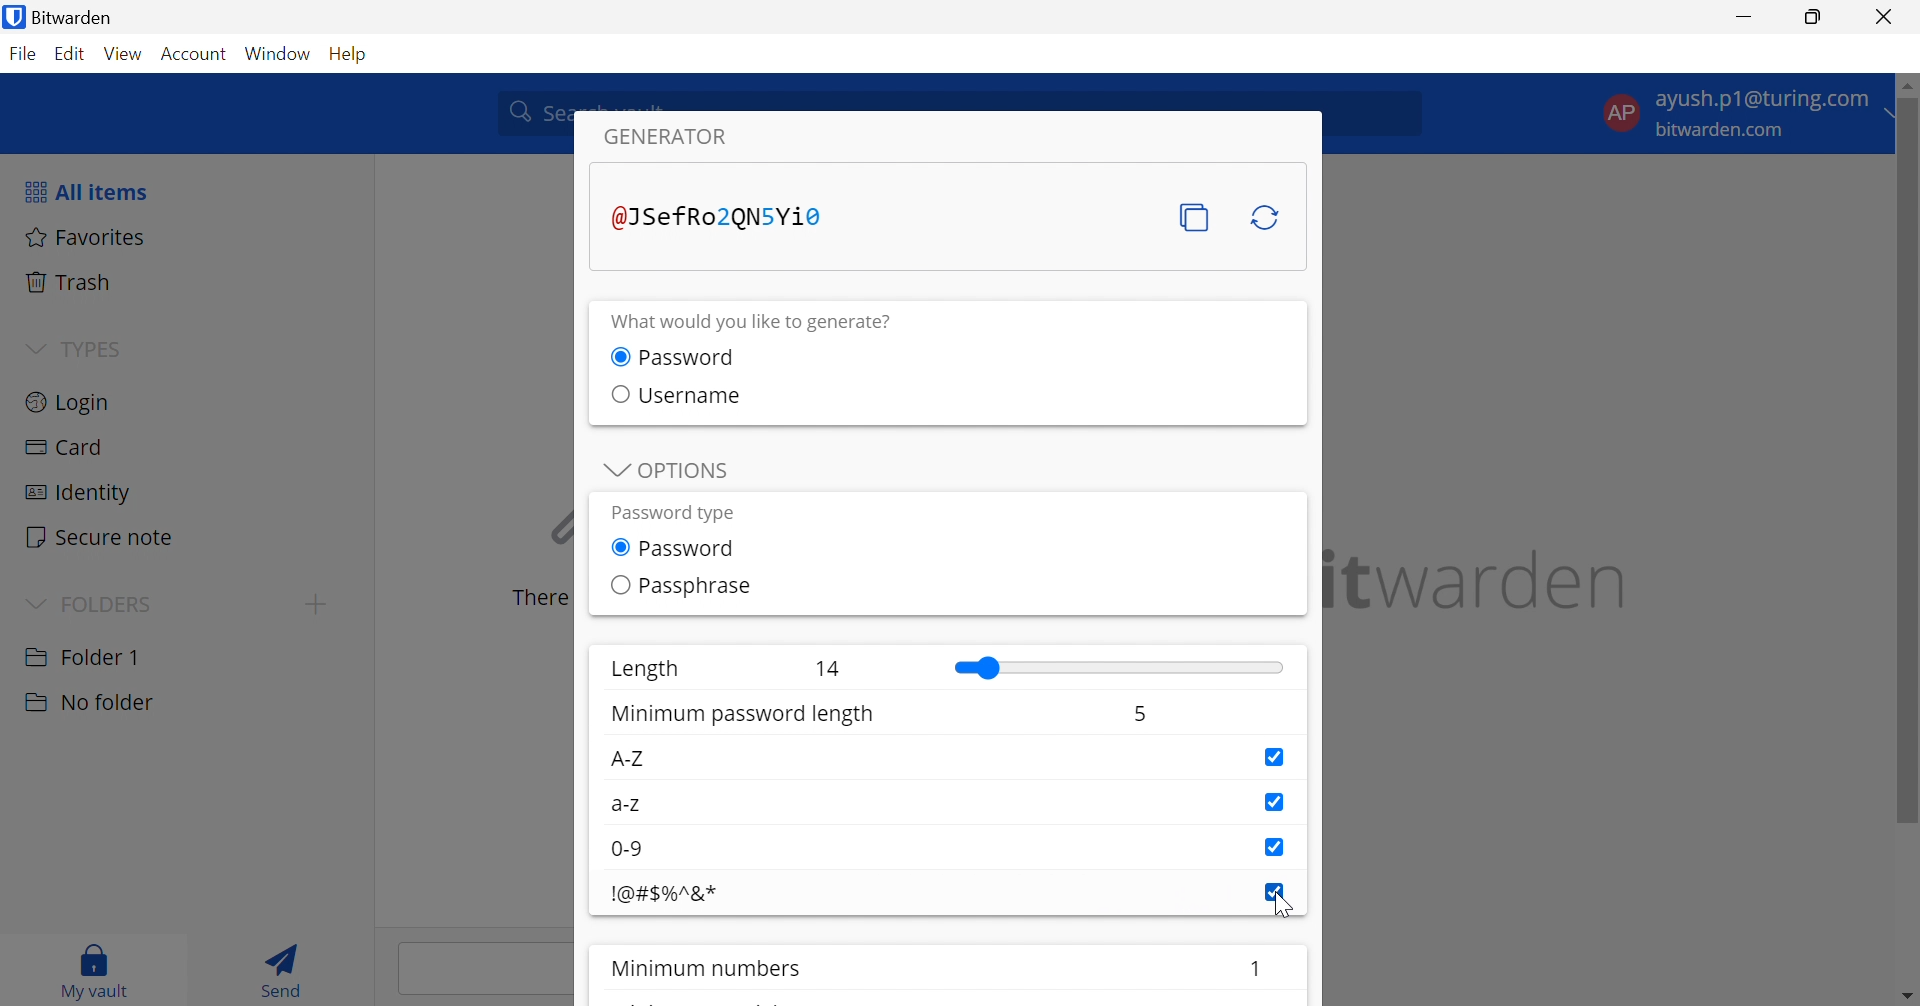  I want to click on move down, so click(1908, 995).